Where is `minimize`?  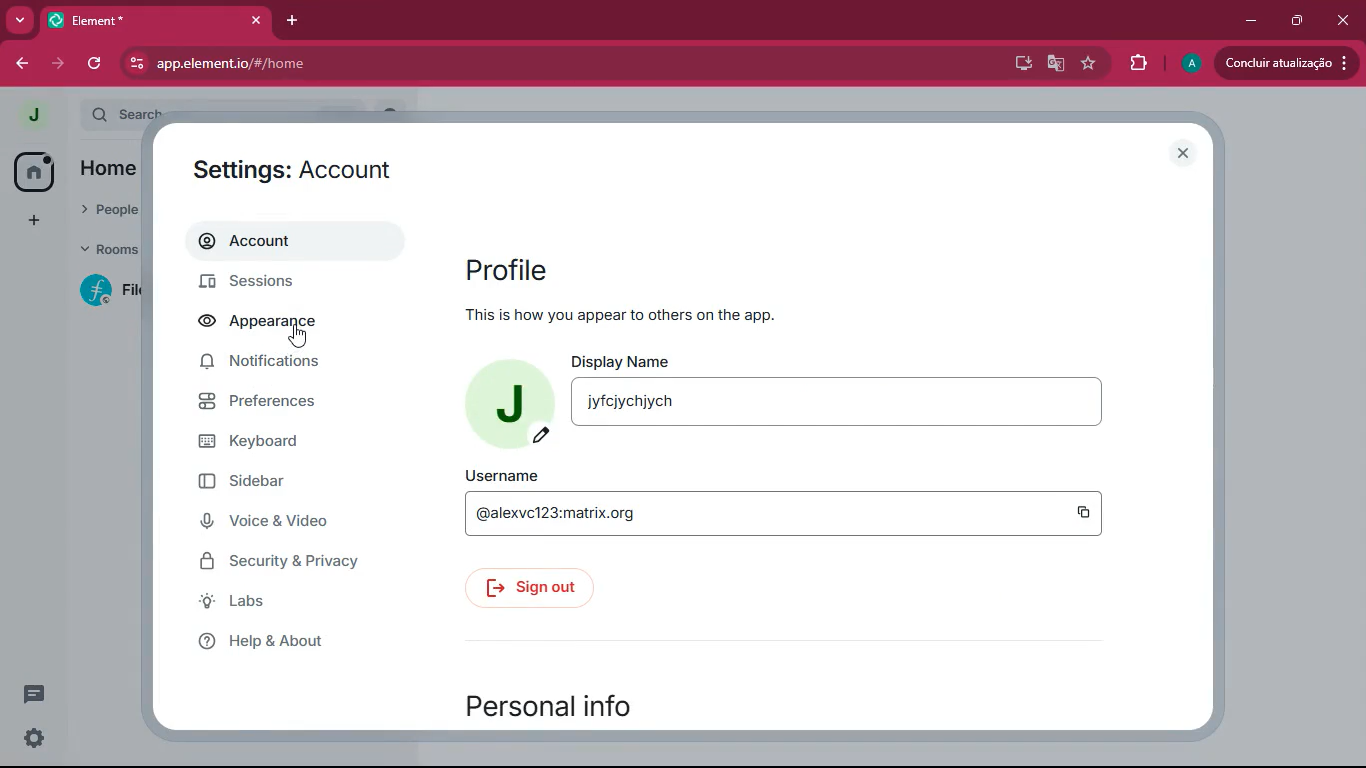 minimize is located at coordinates (1254, 21).